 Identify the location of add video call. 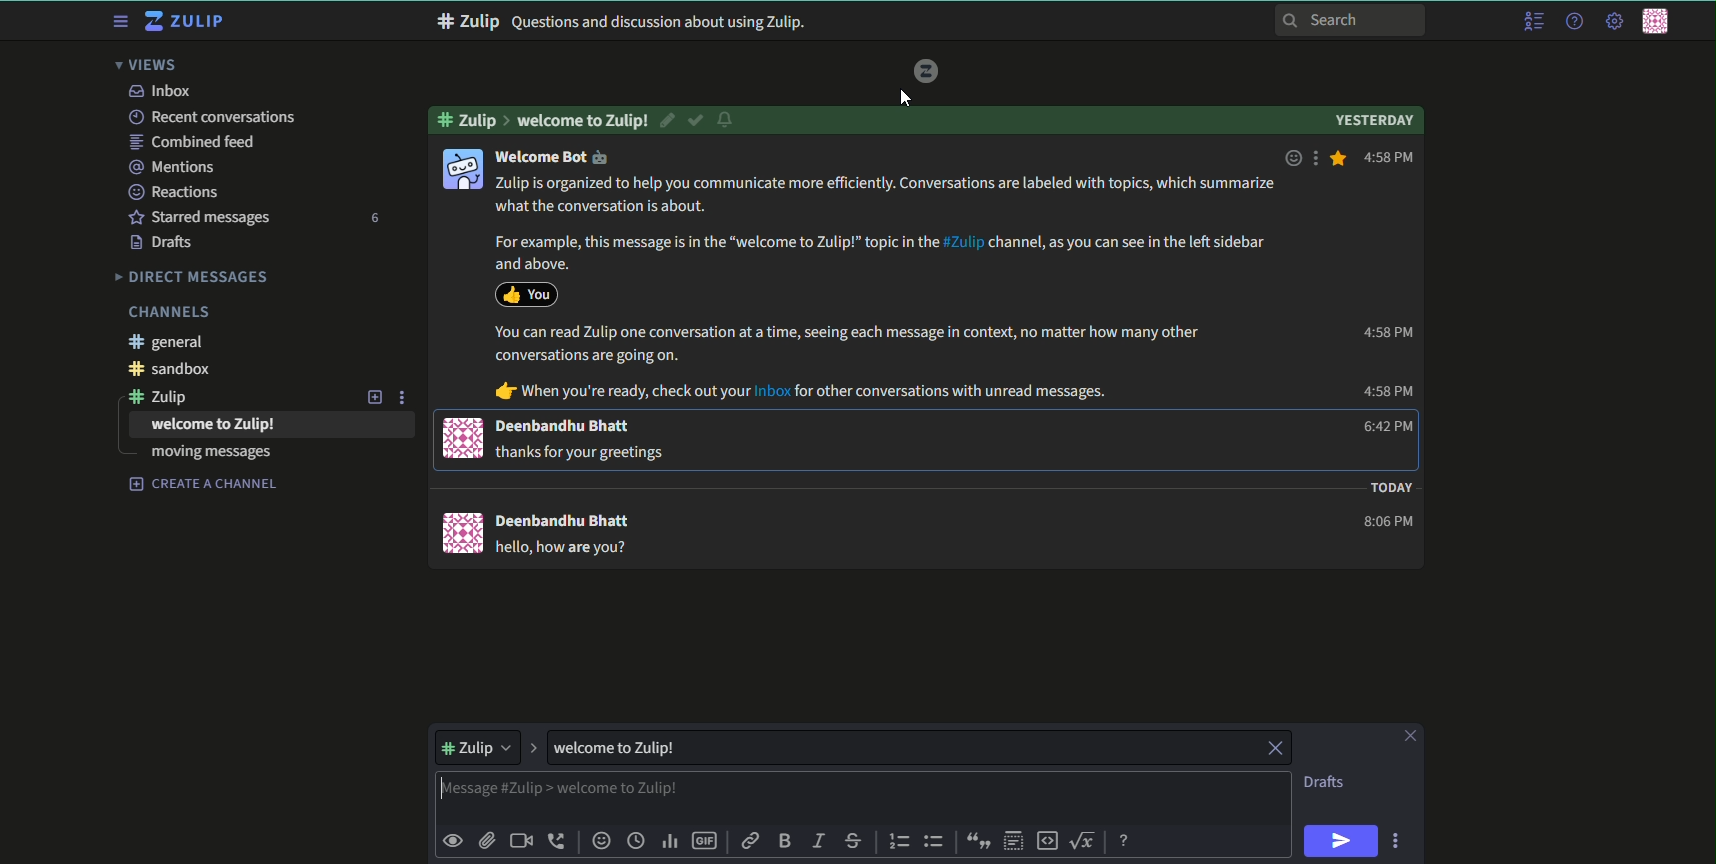
(521, 841).